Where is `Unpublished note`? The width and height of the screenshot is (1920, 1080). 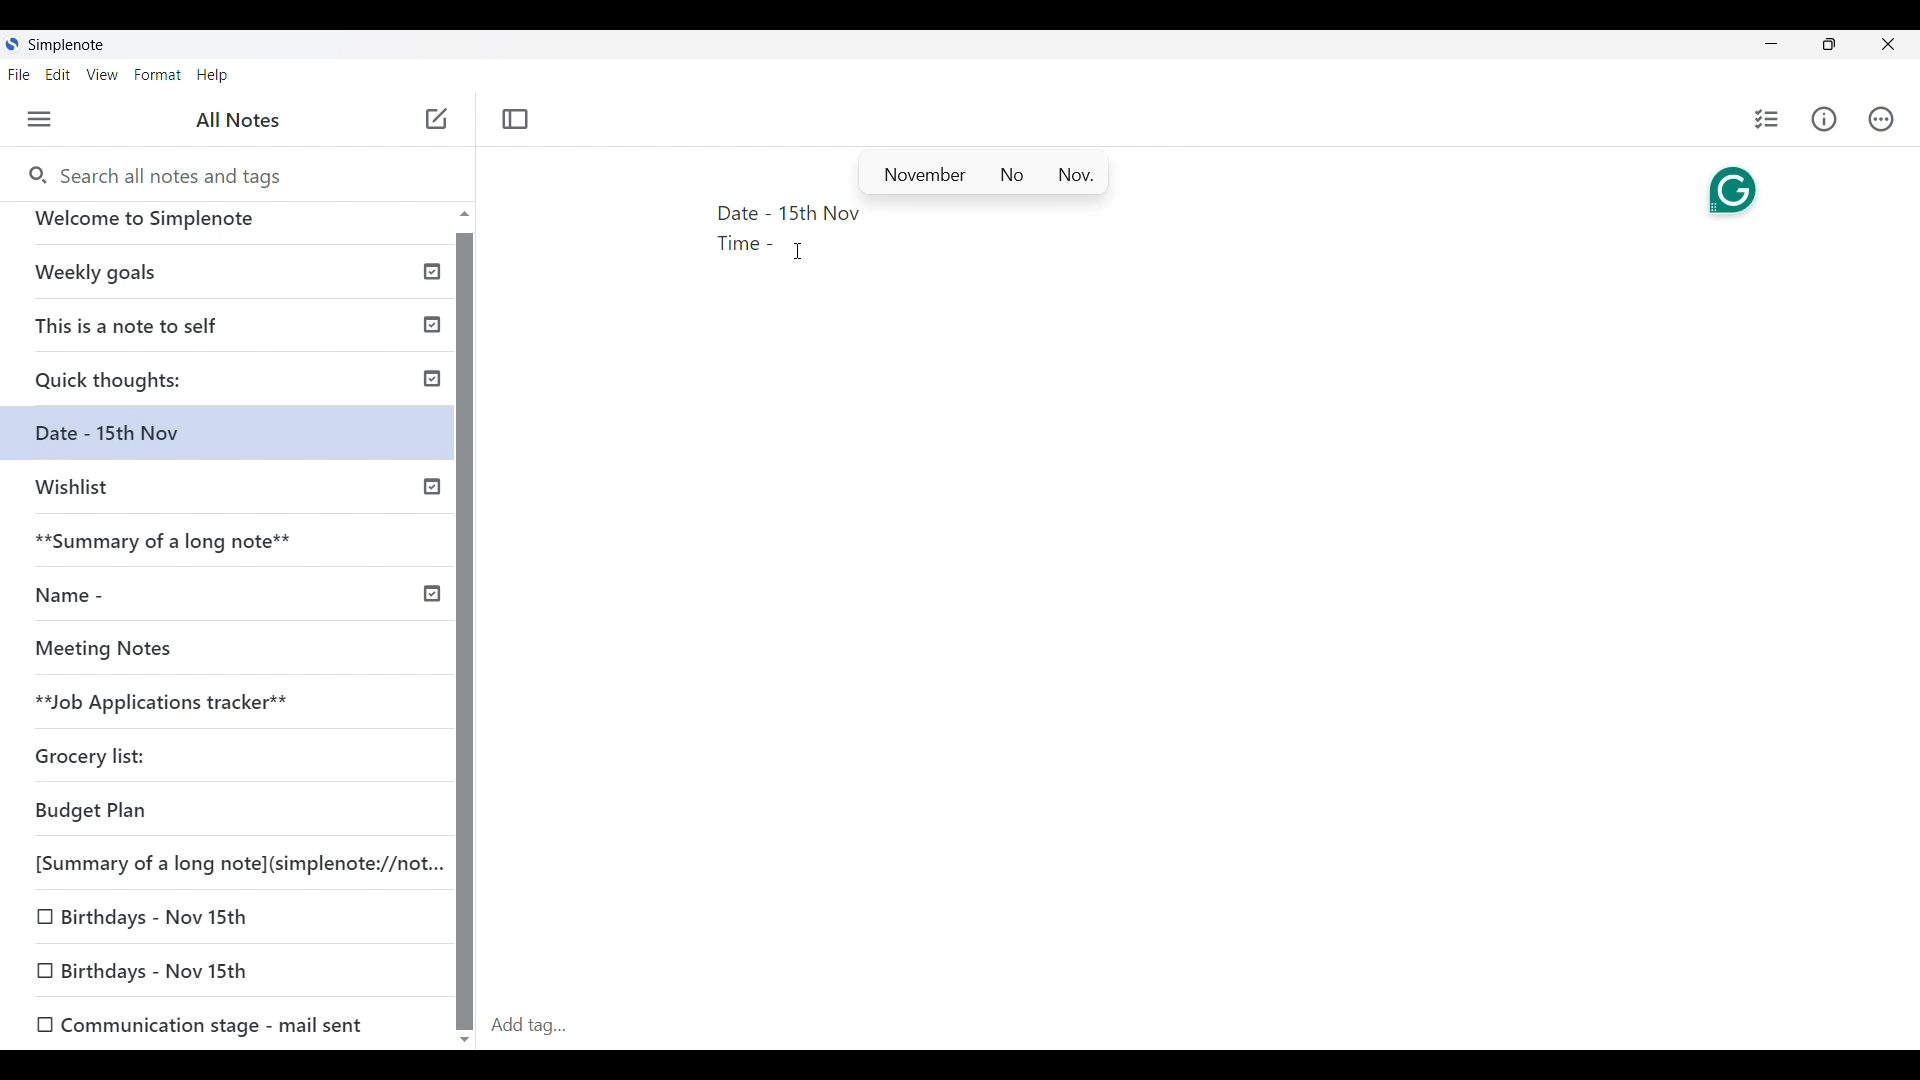
Unpublished note is located at coordinates (221, 705).